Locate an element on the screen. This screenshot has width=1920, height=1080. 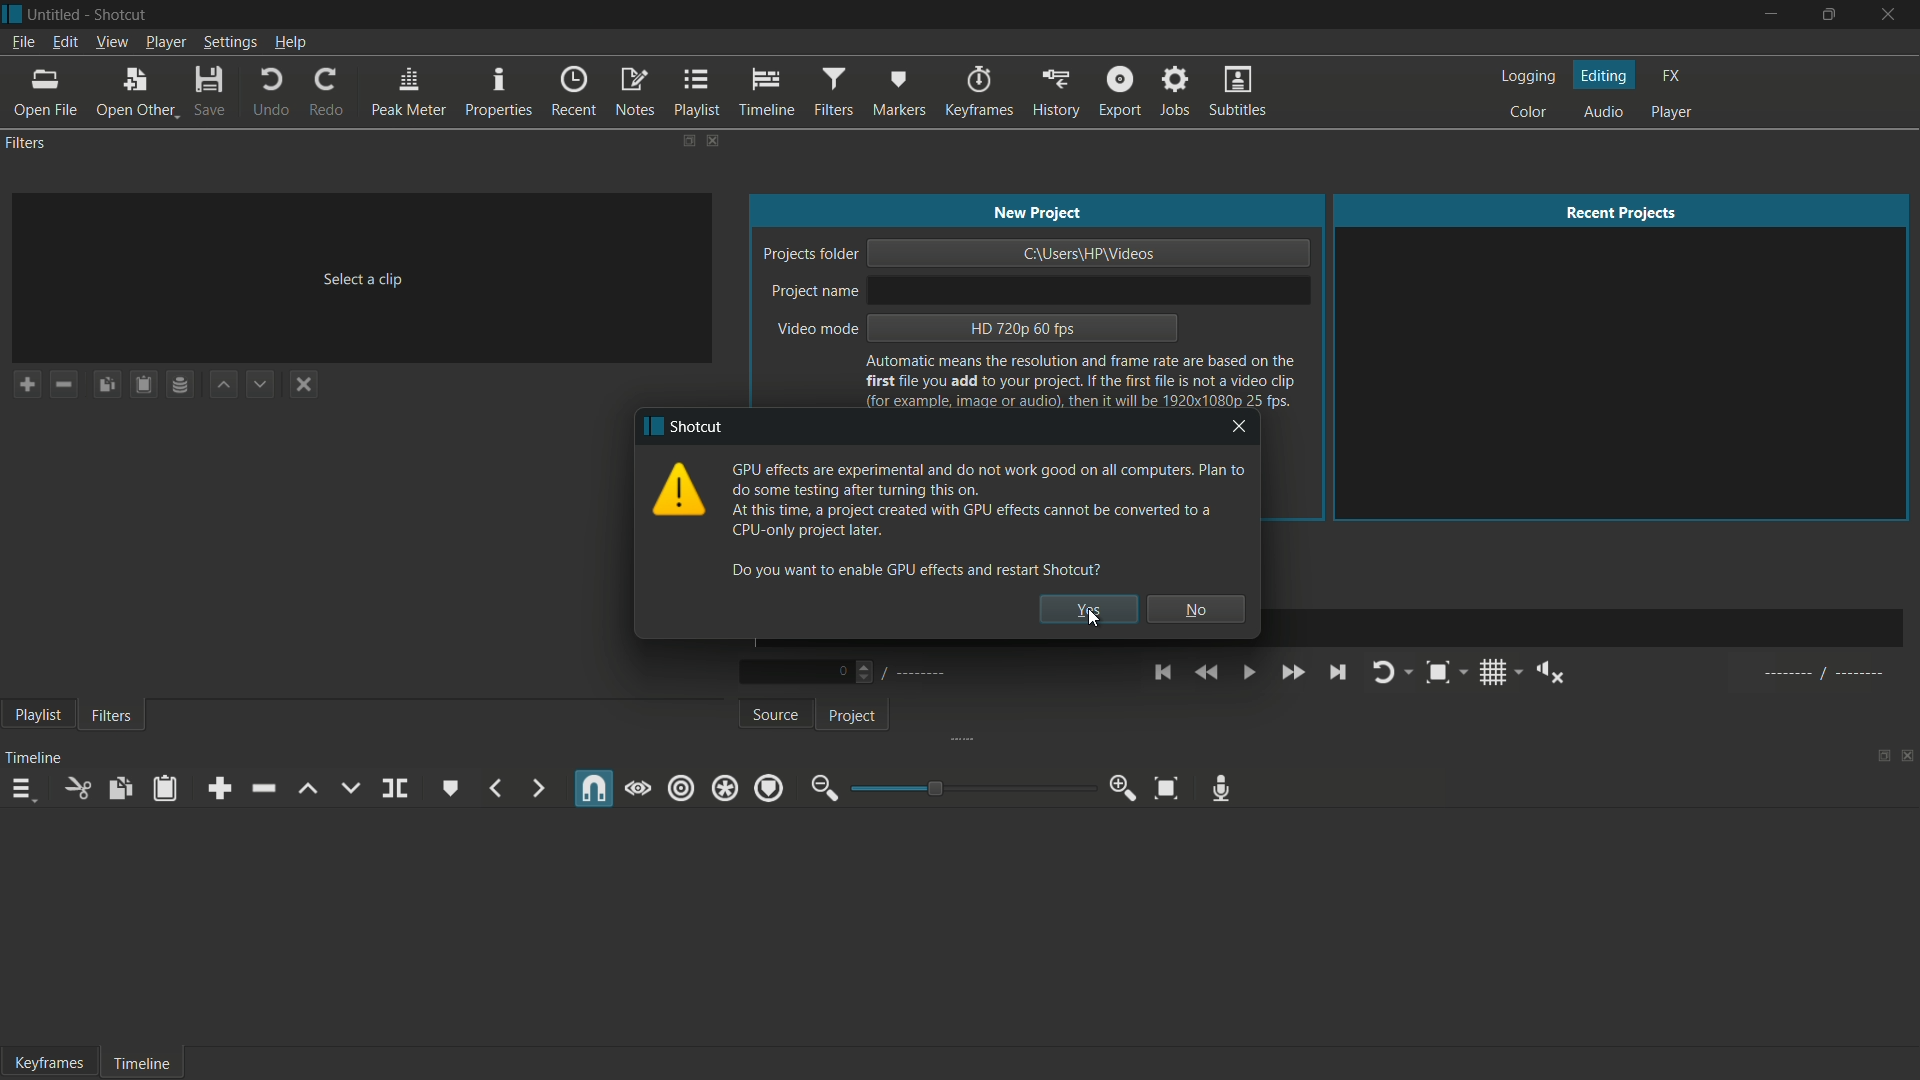
al is located at coordinates (1804, 675).